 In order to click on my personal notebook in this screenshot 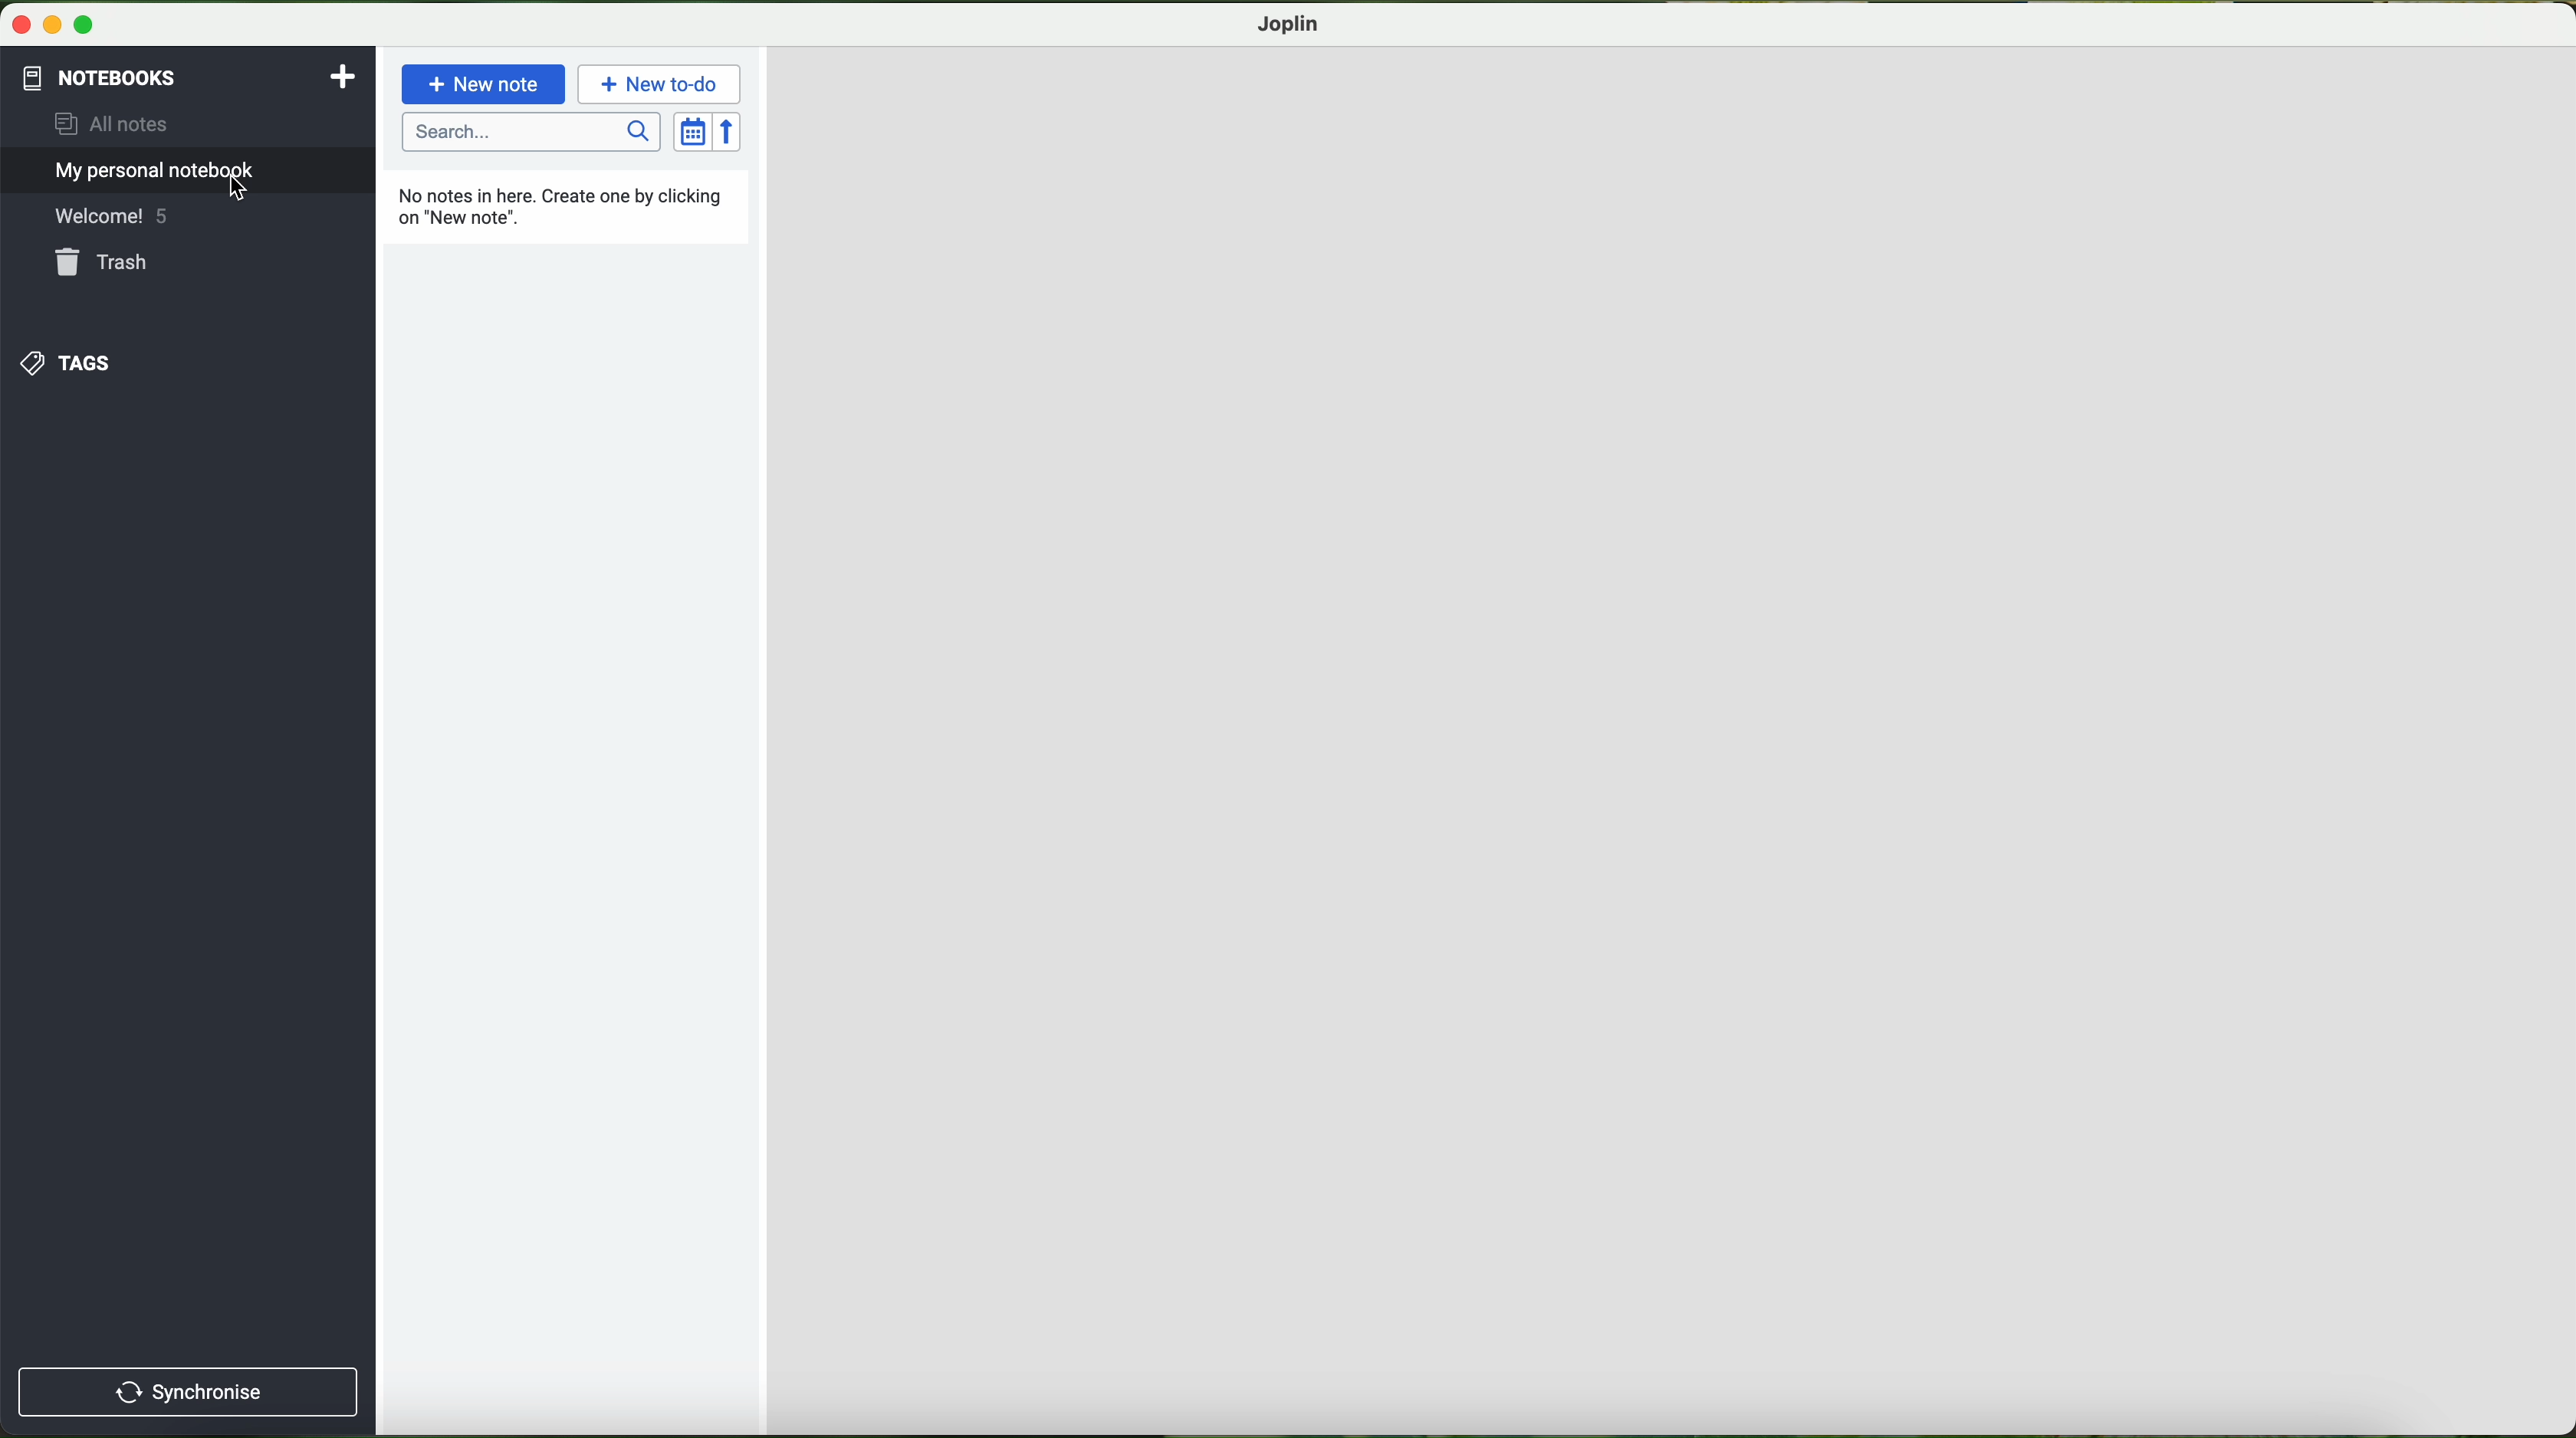, I will do `click(147, 171)`.